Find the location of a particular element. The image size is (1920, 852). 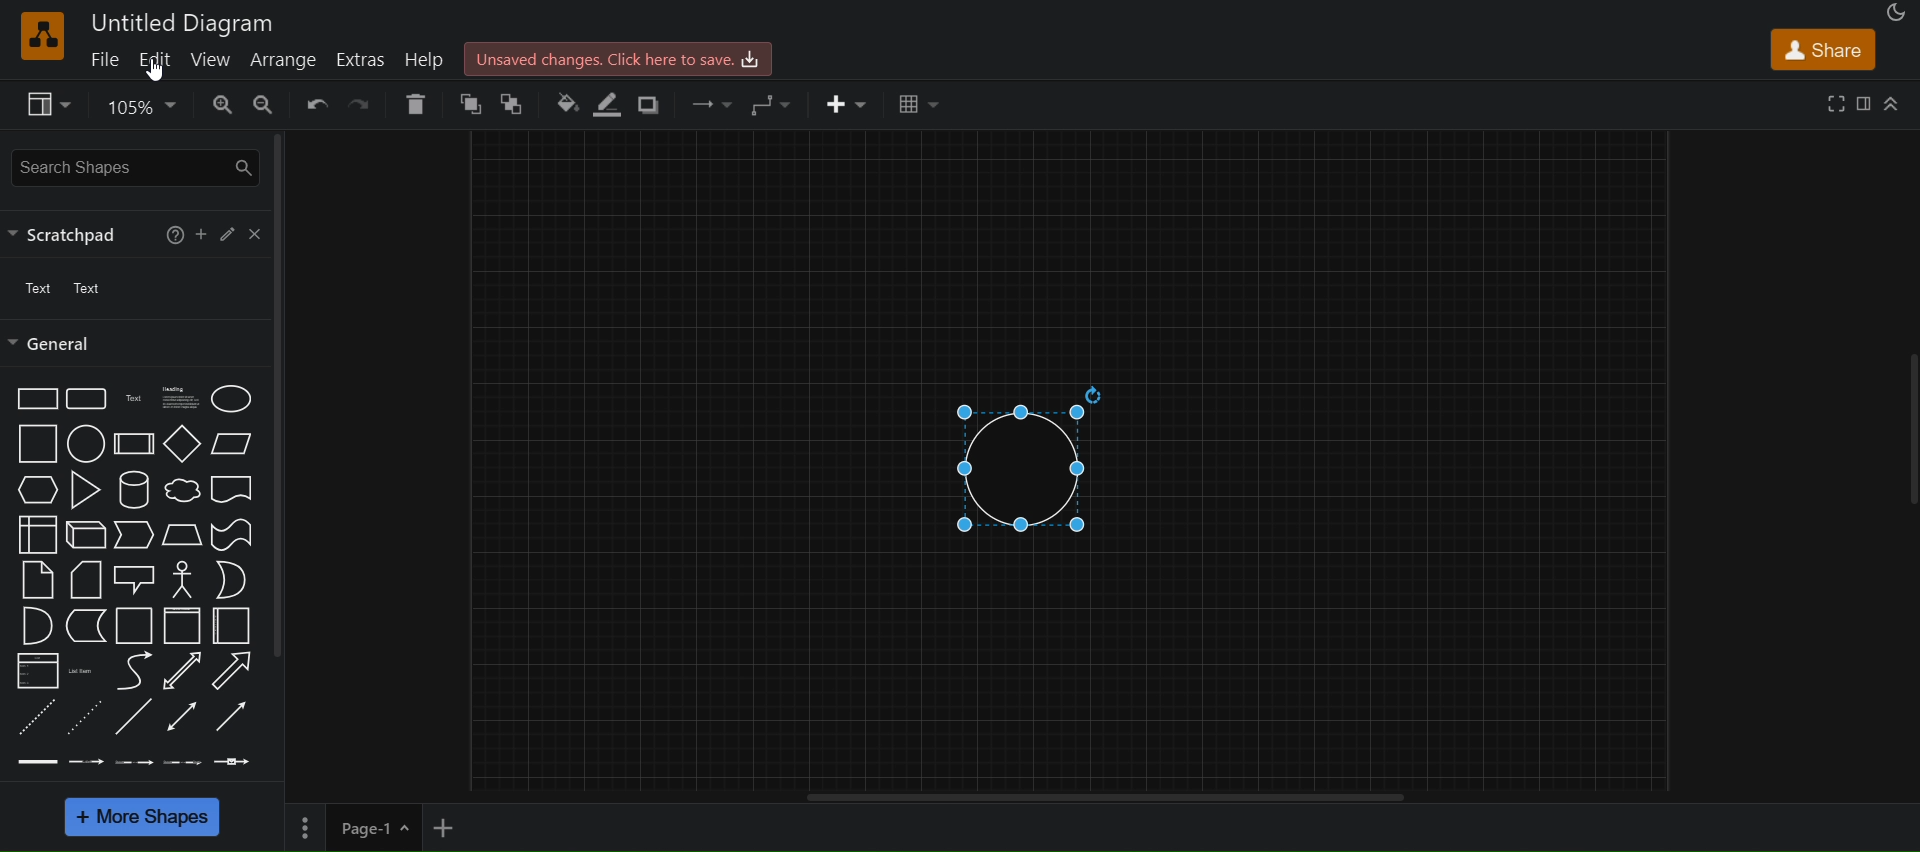

cube is located at coordinates (83, 535).